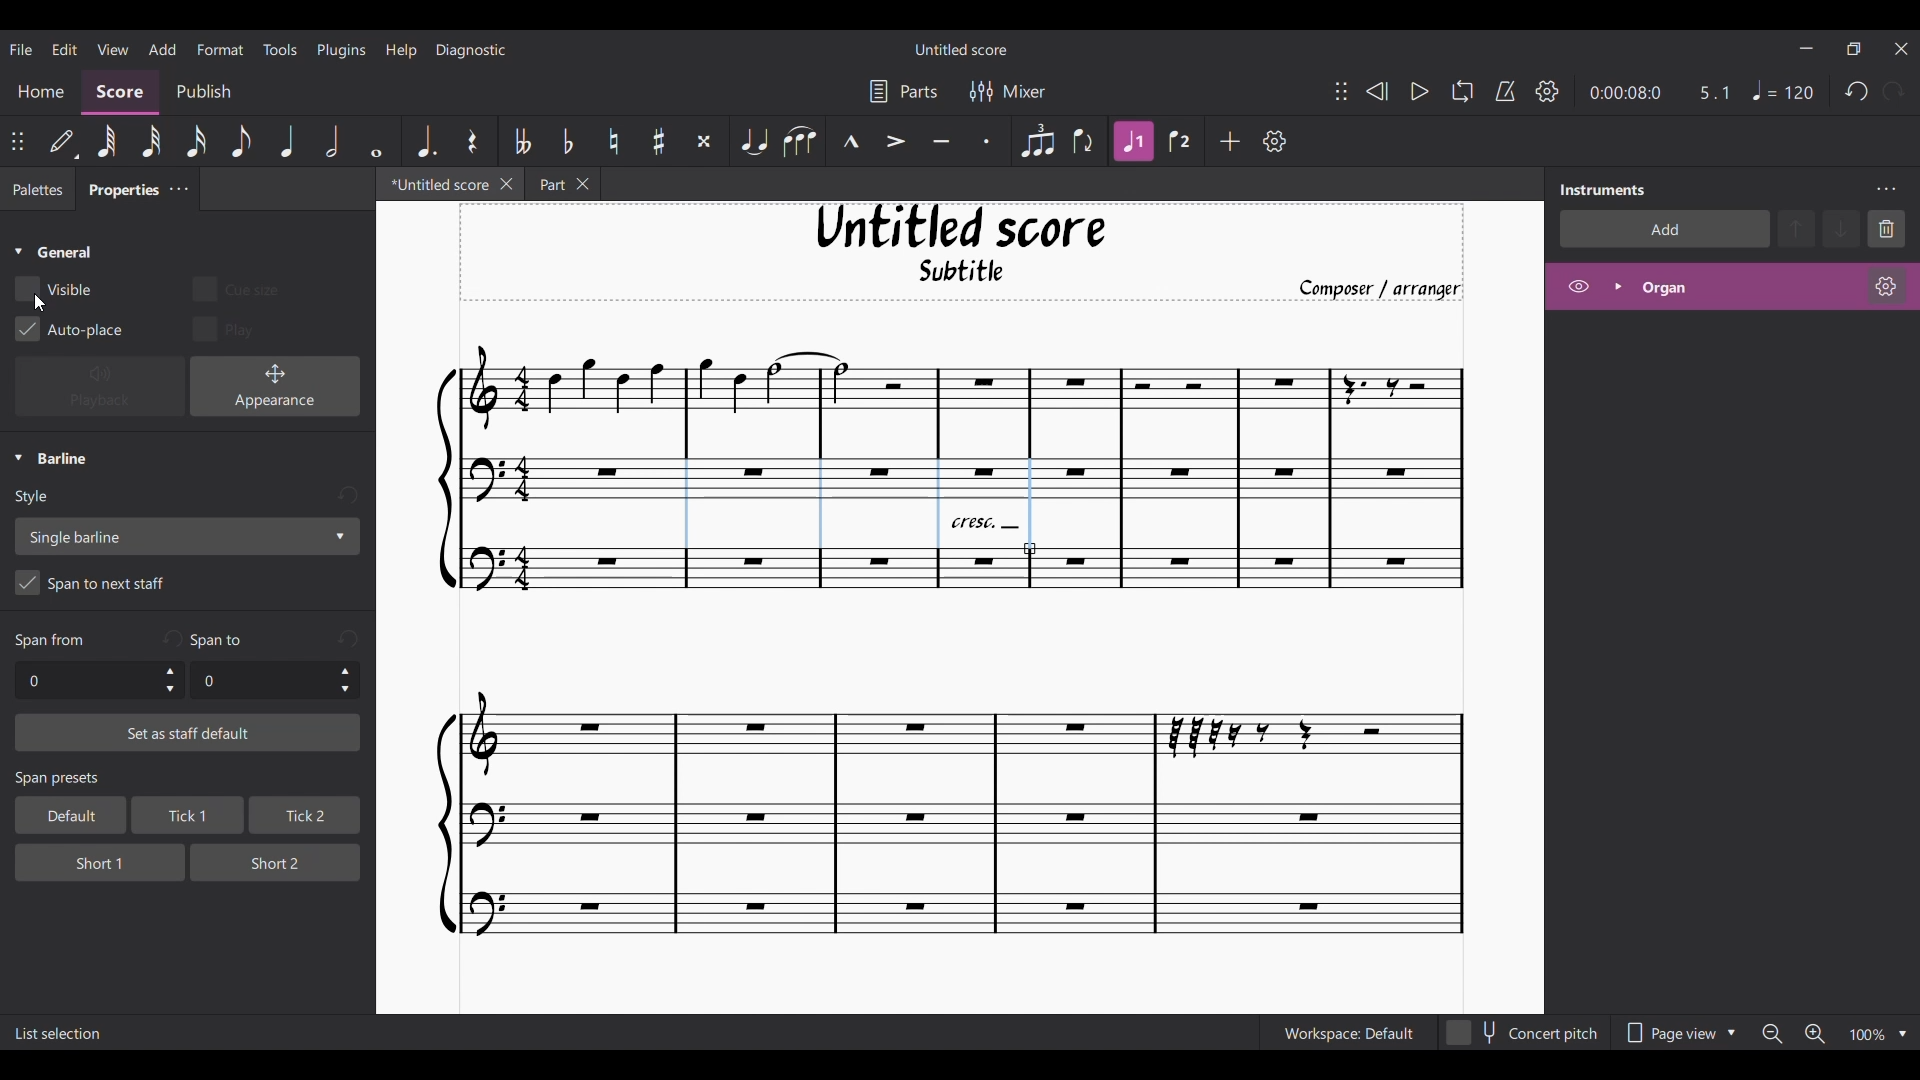 Image resolution: width=1920 pixels, height=1080 pixels. What do you see at coordinates (51, 459) in the screenshot?
I see `Collapse Barline` at bounding box center [51, 459].